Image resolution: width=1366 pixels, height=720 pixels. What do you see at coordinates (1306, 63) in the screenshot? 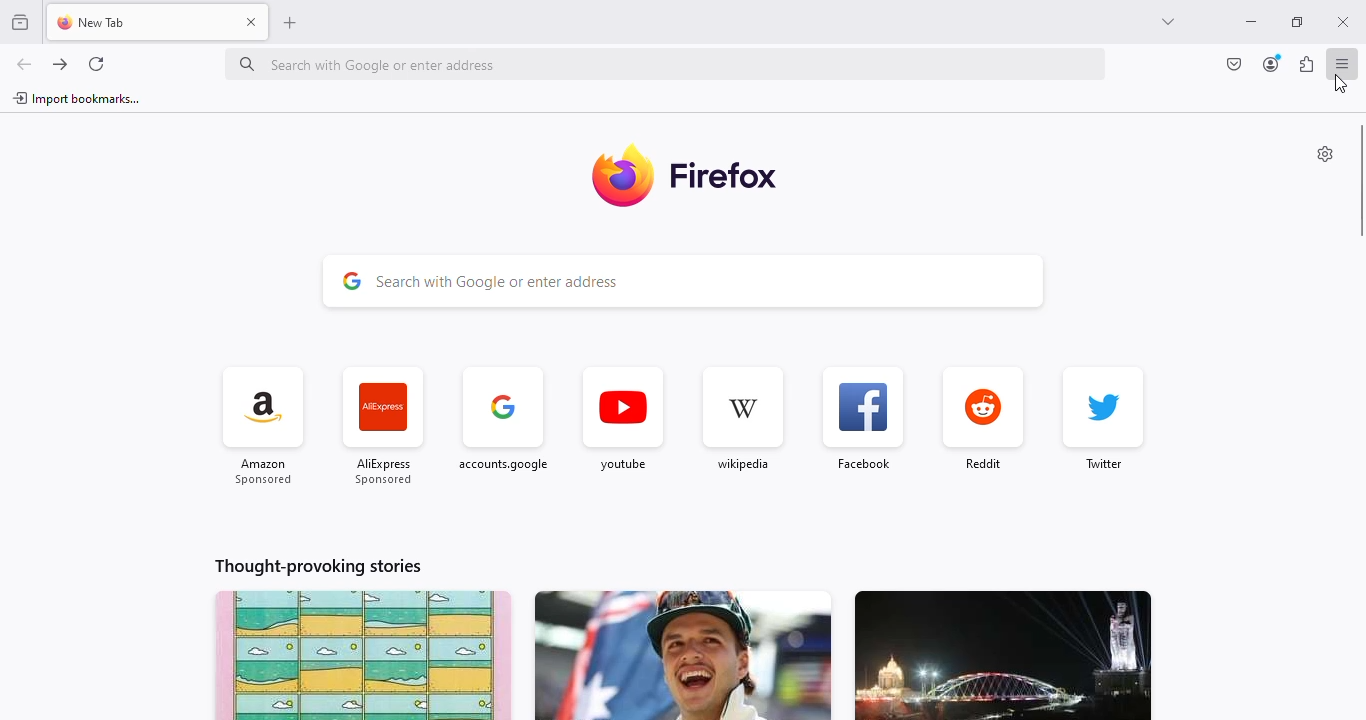
I see `extensions` at bounding box center [1306, 63].